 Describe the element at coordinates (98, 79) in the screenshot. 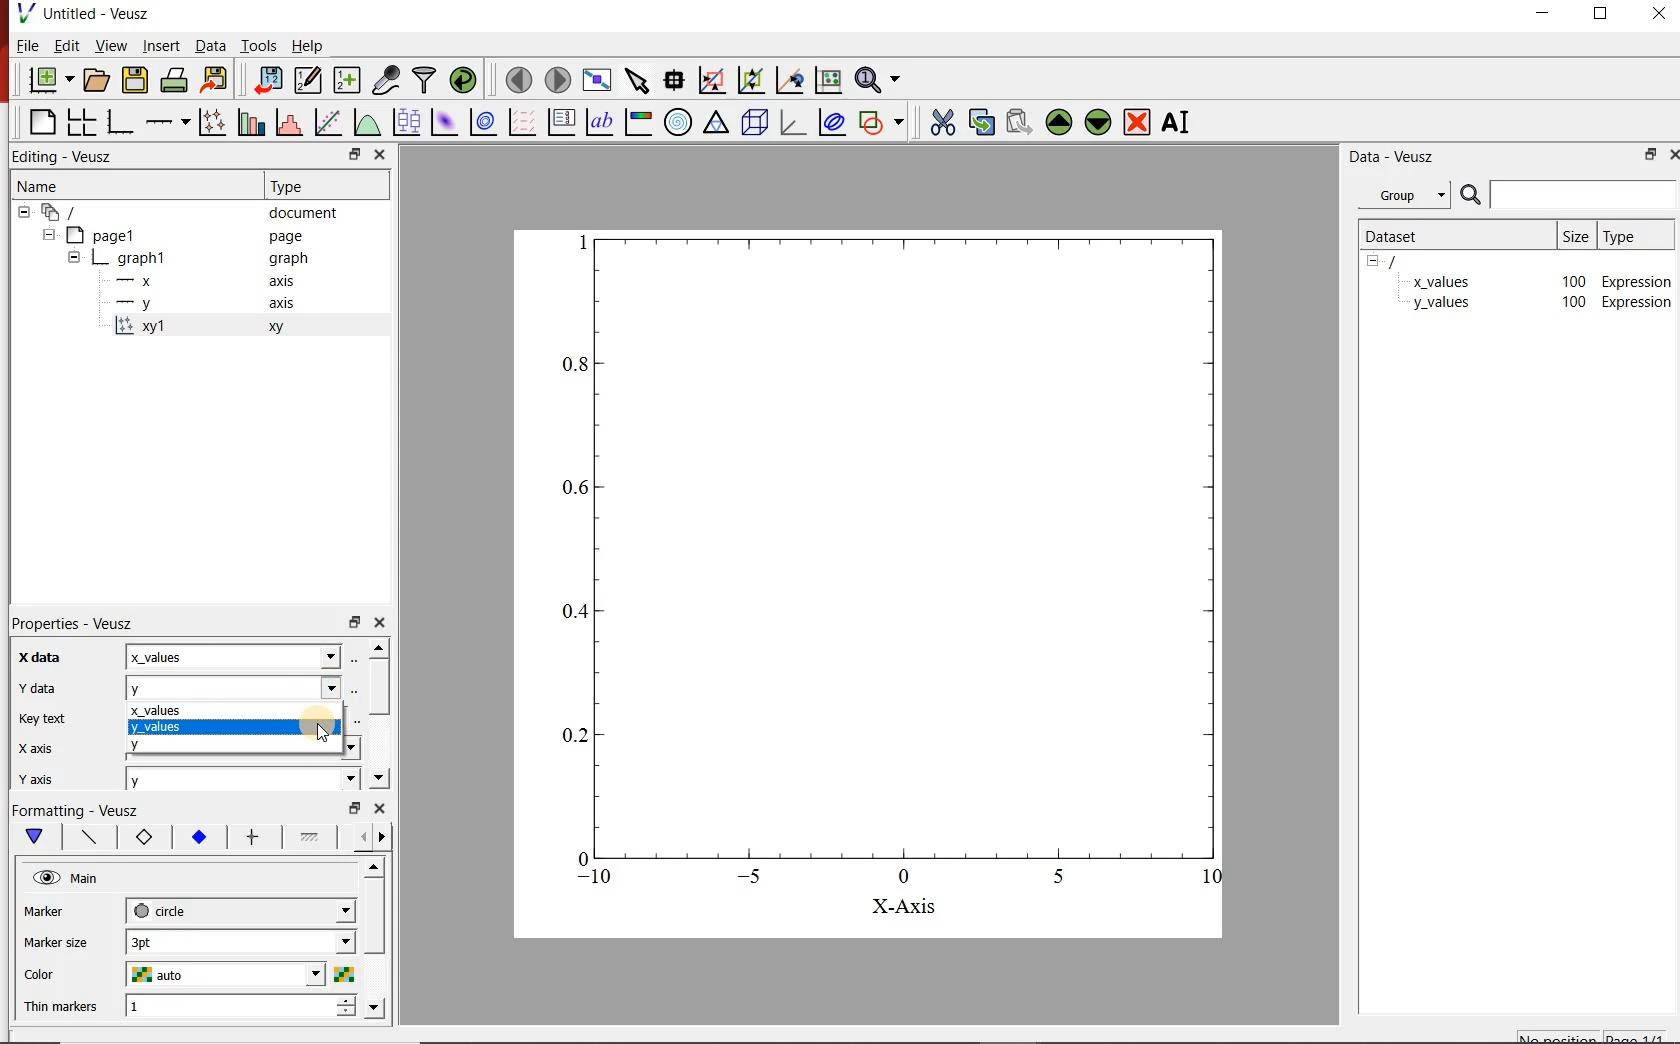

I see `open document` at that location.